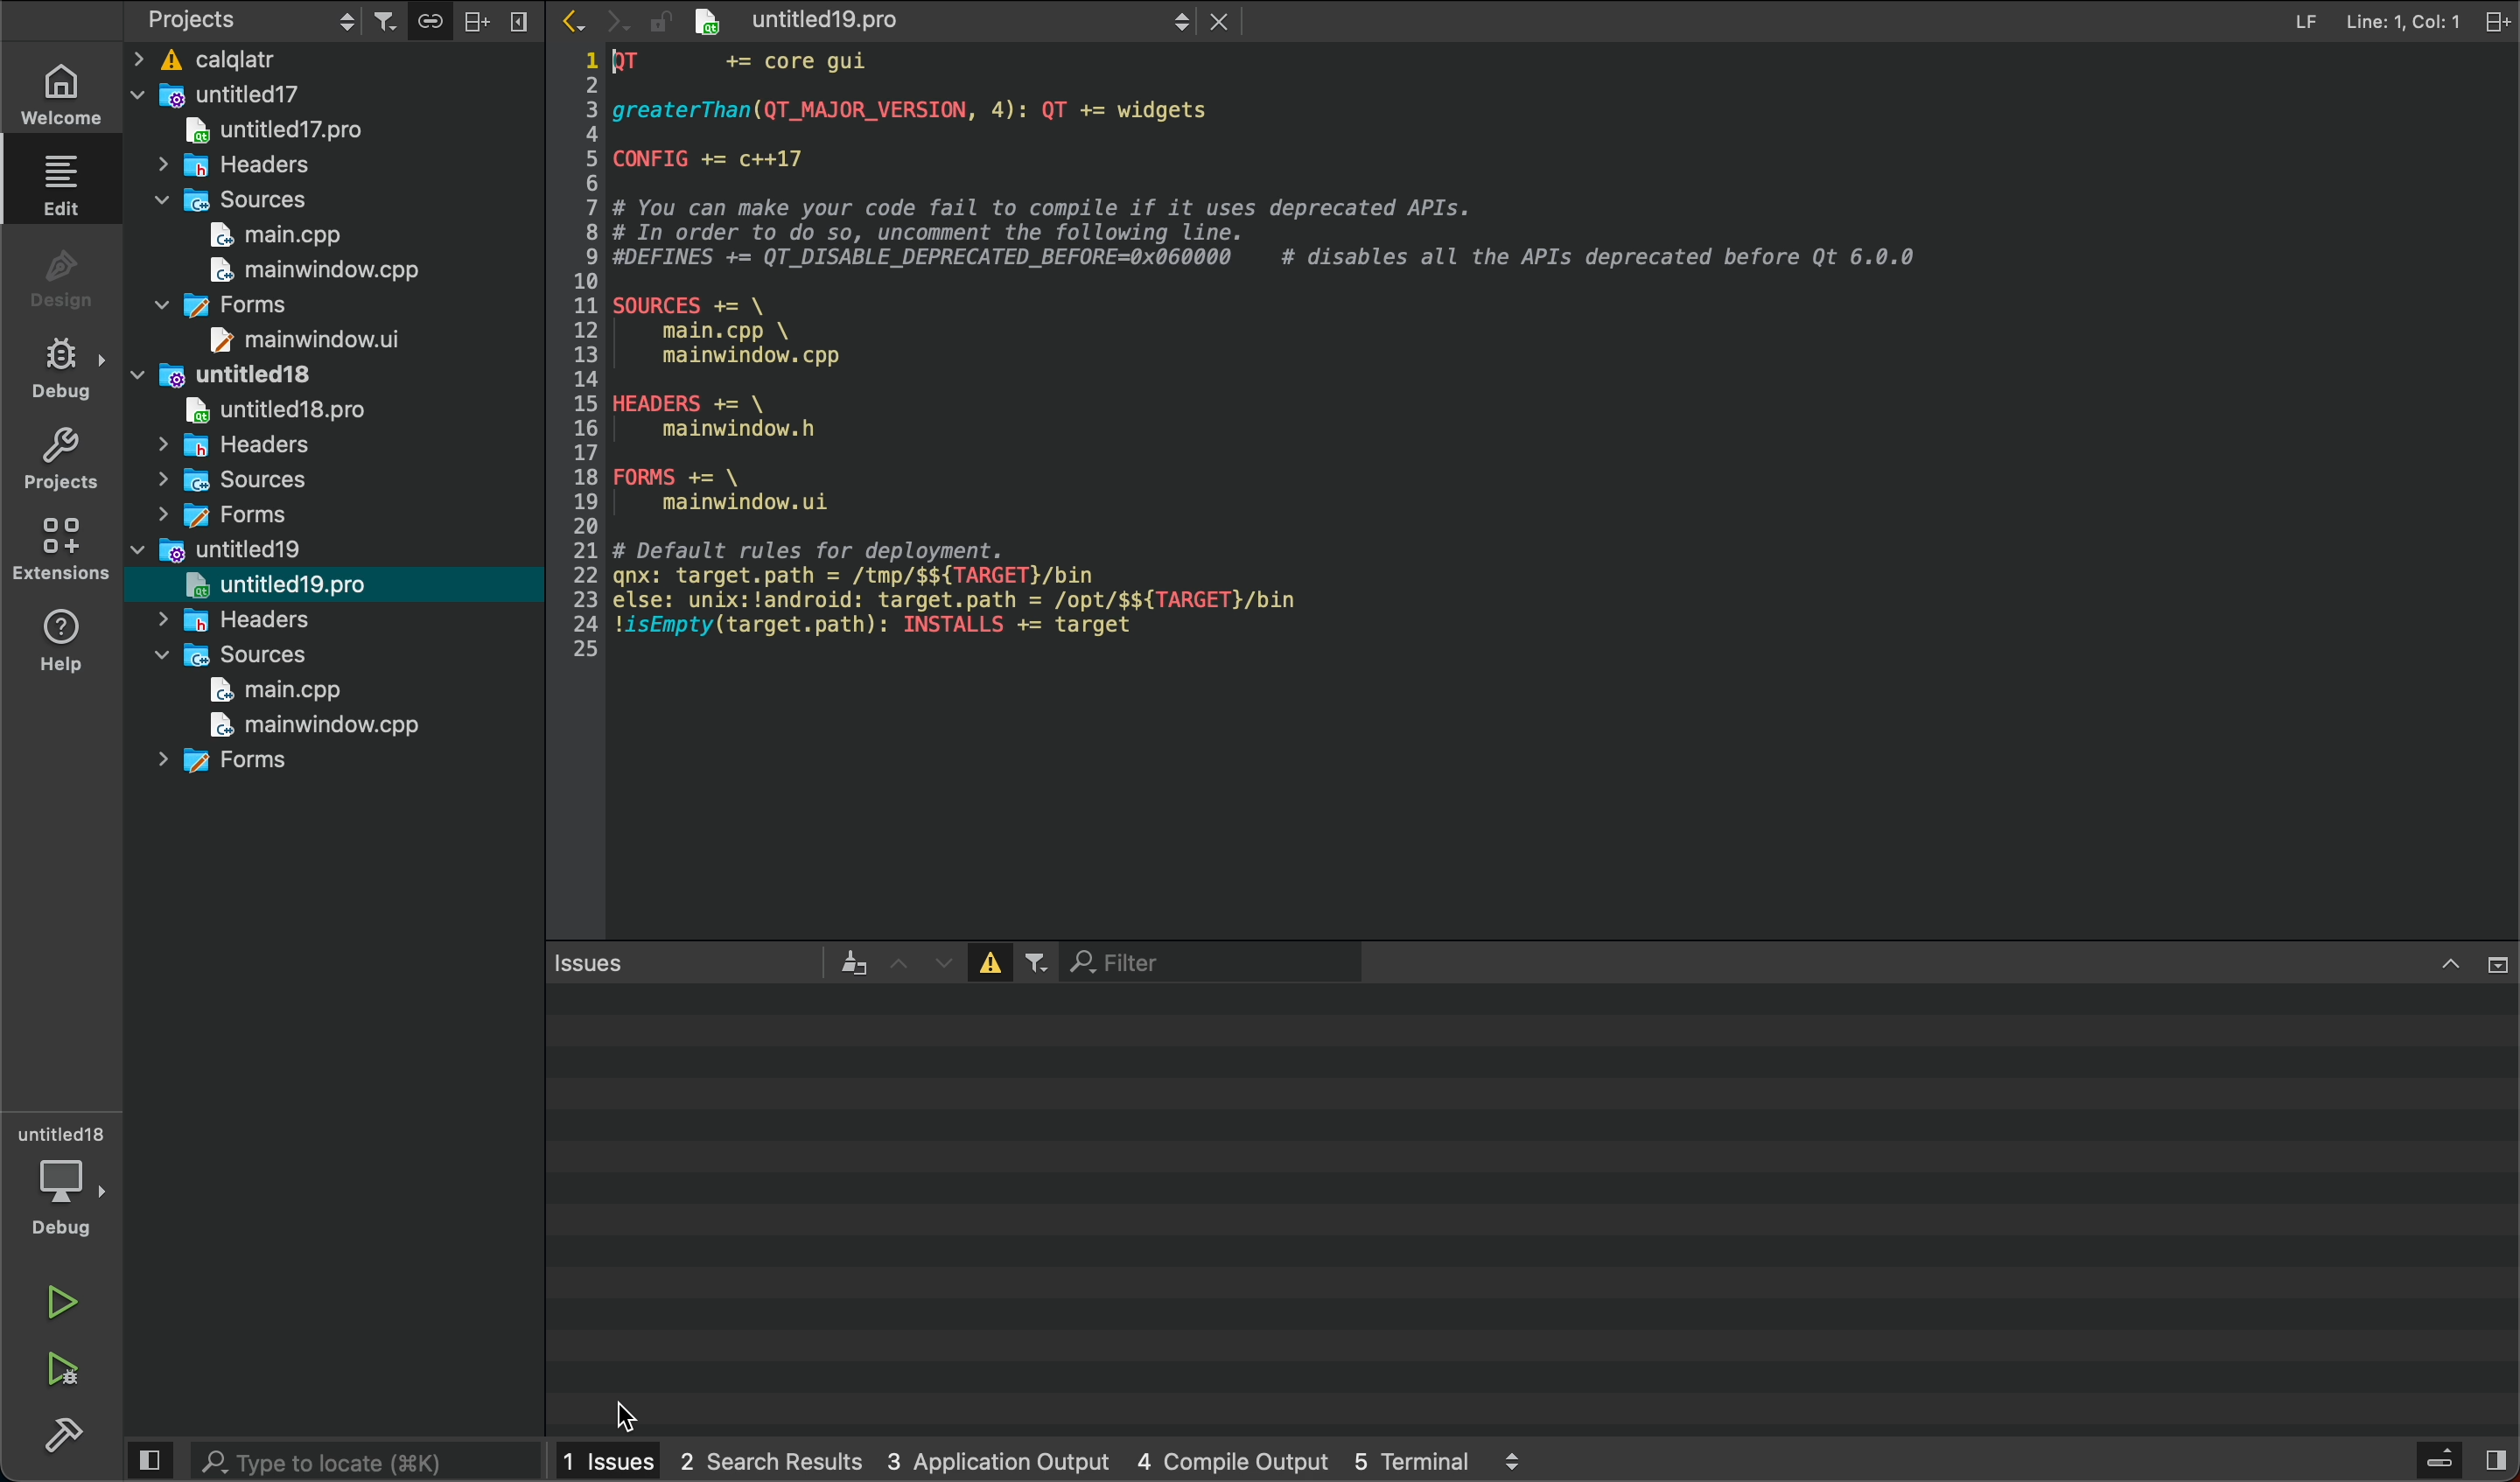 This screenshot has height=1482, width=2520. Describe the element at coordinates (277, 131) in the screenshot. I see `untitled17.pro` at that location.